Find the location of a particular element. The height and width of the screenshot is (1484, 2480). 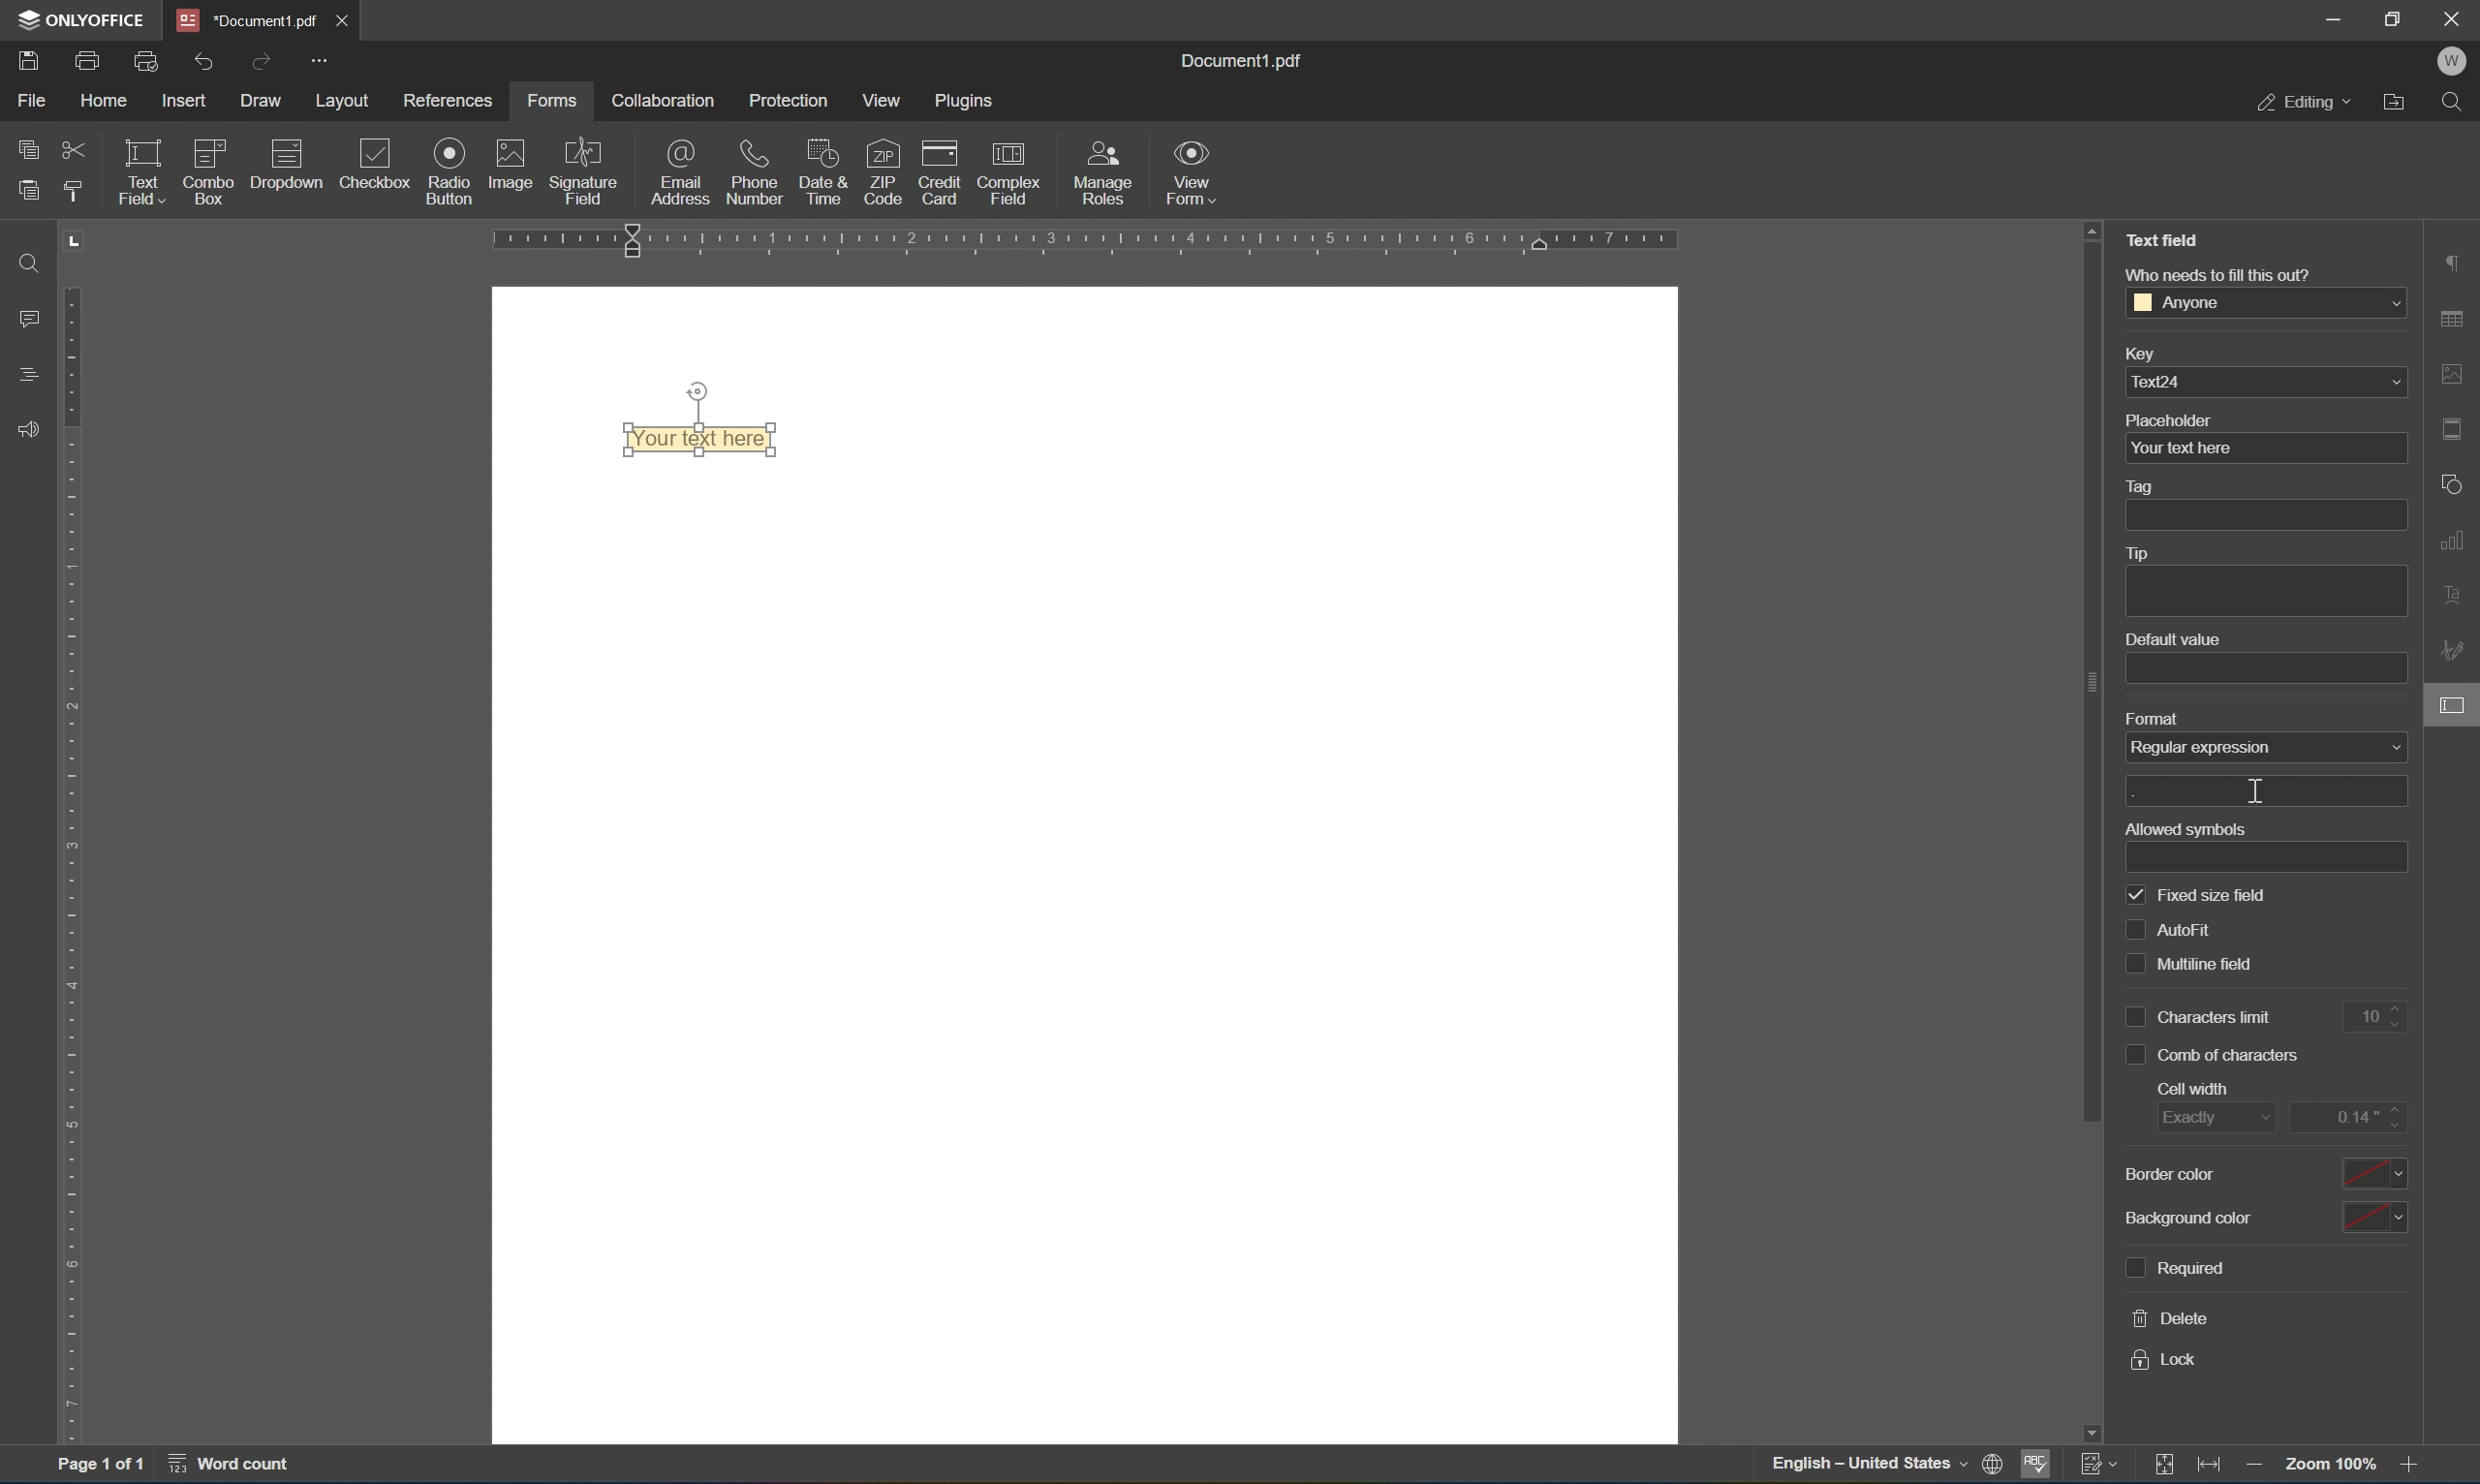

signature field is located at coordinates (585, 171).